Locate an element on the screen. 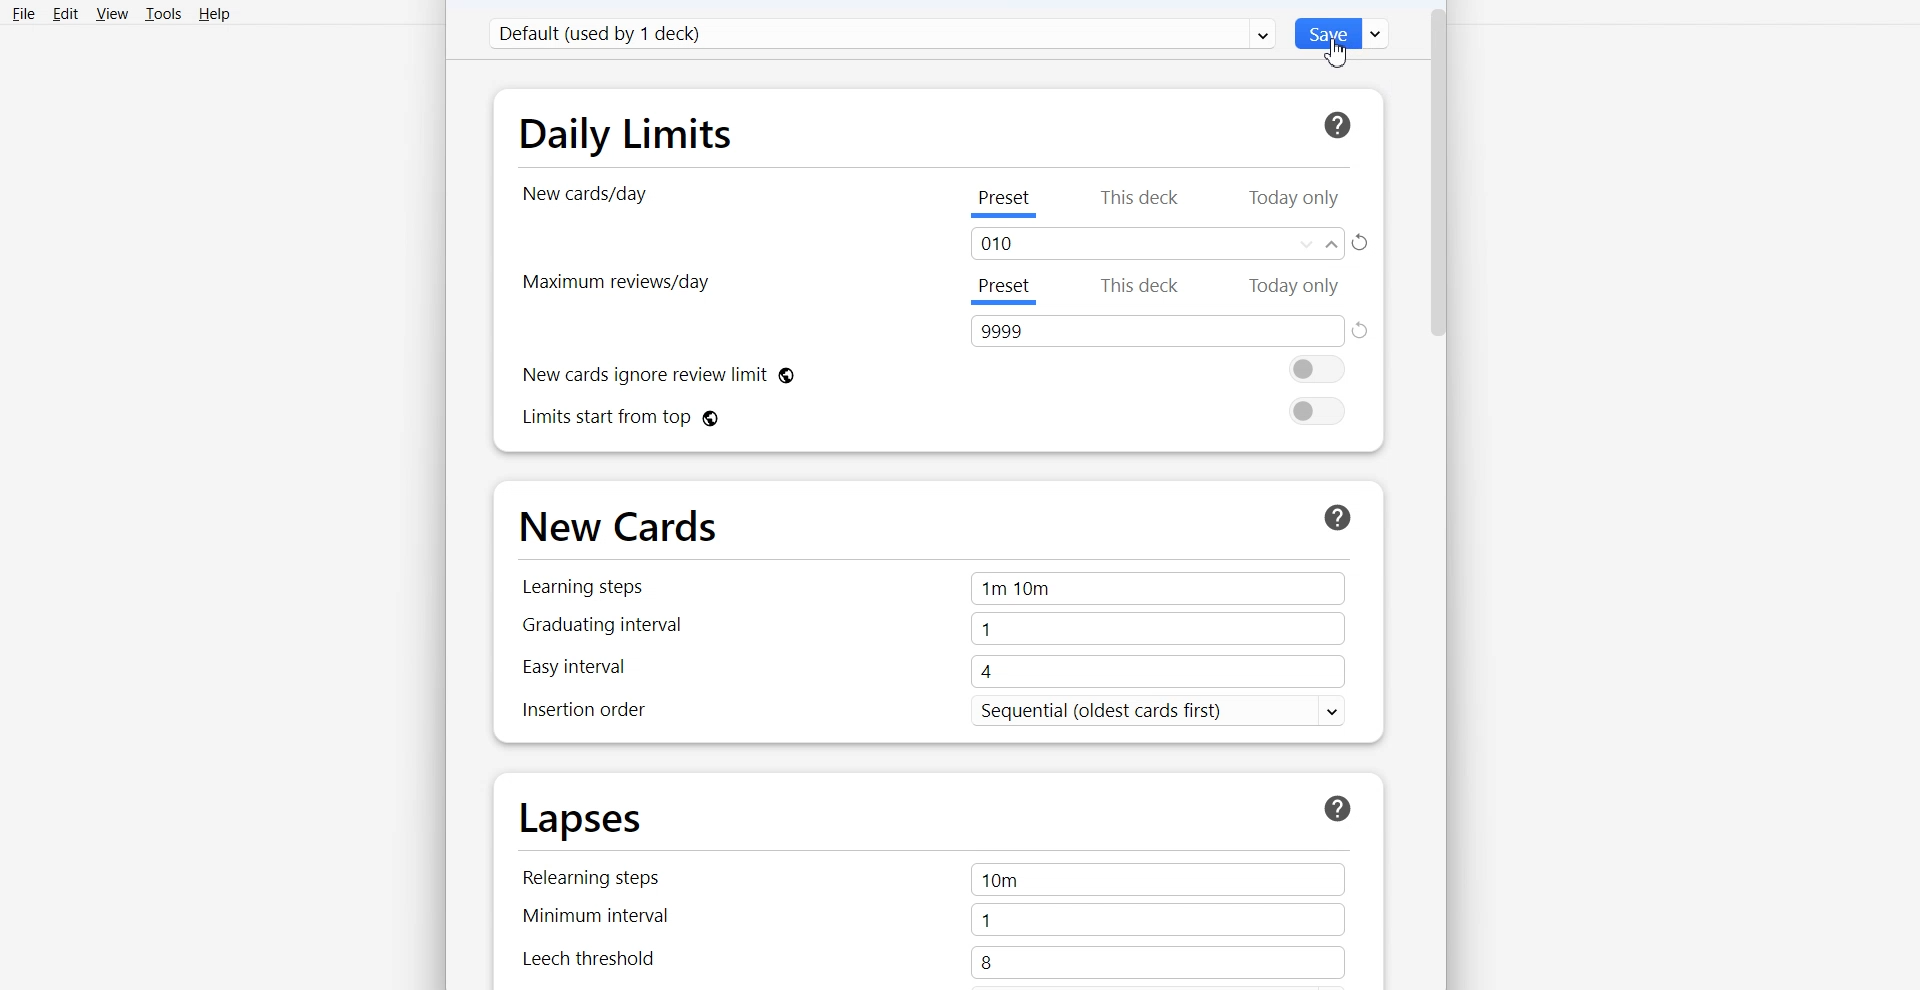 The height and width of the screenshot is (990, 1920). Lapses is located at coordinates (586, 821).